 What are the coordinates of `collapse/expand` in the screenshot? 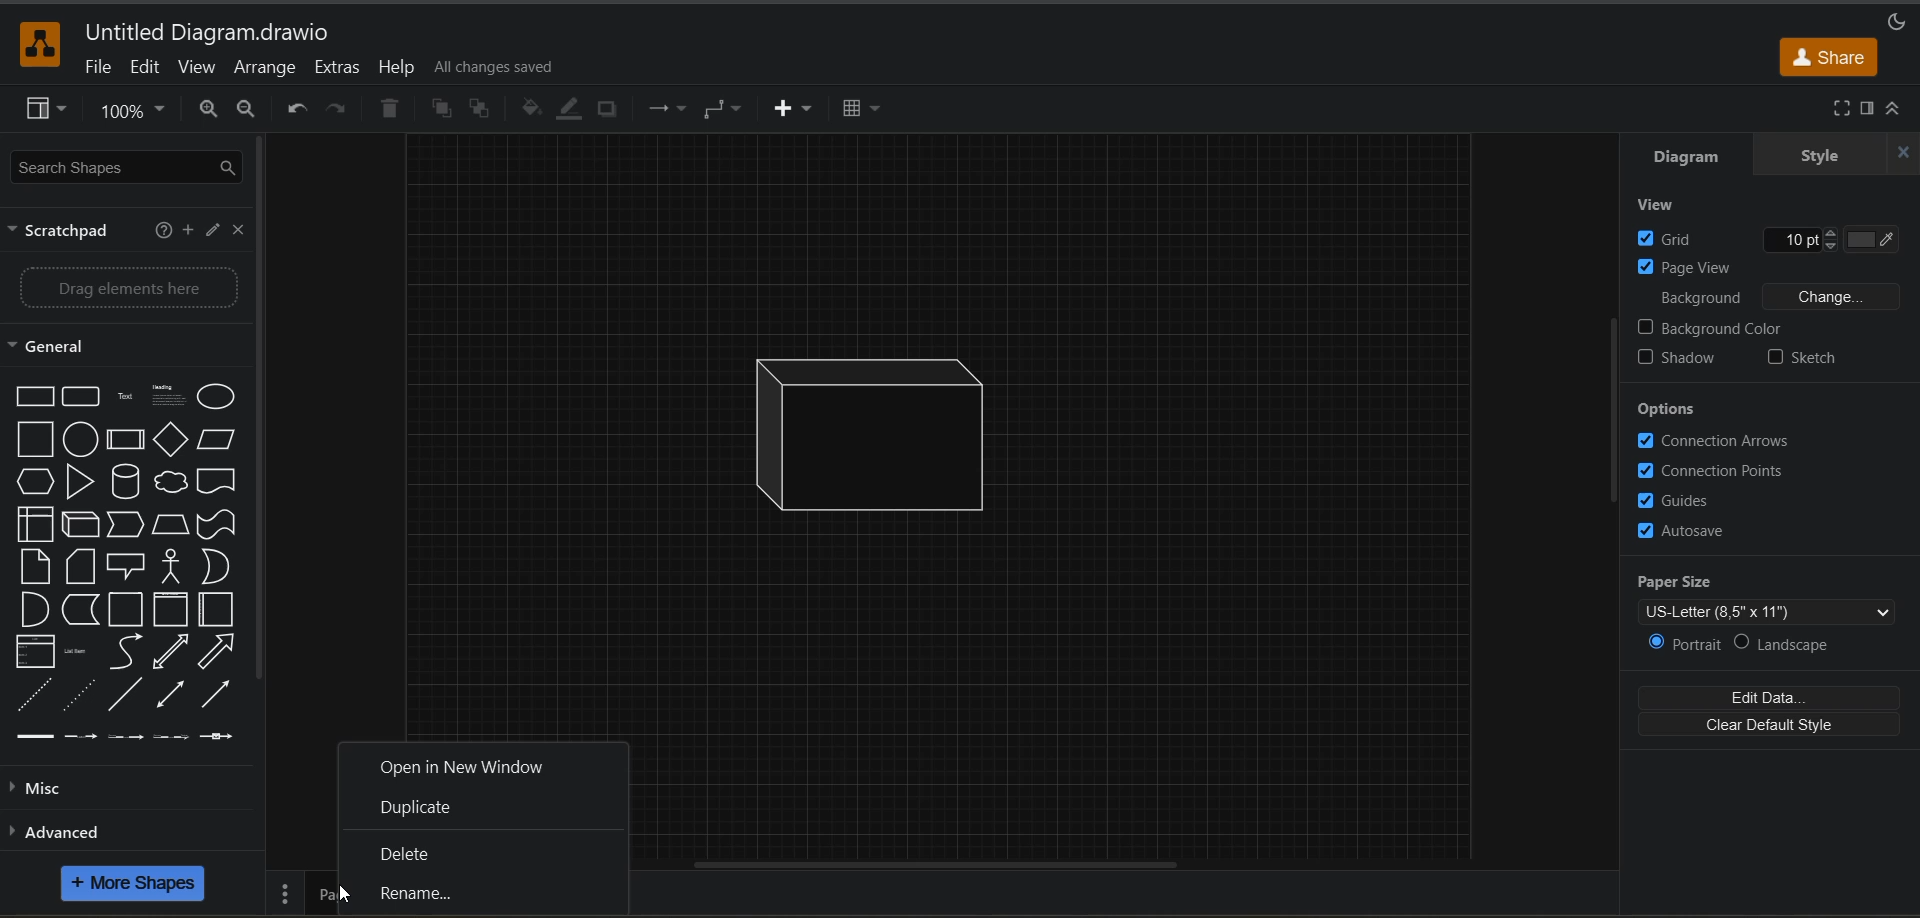 It's located at (1896, 108).